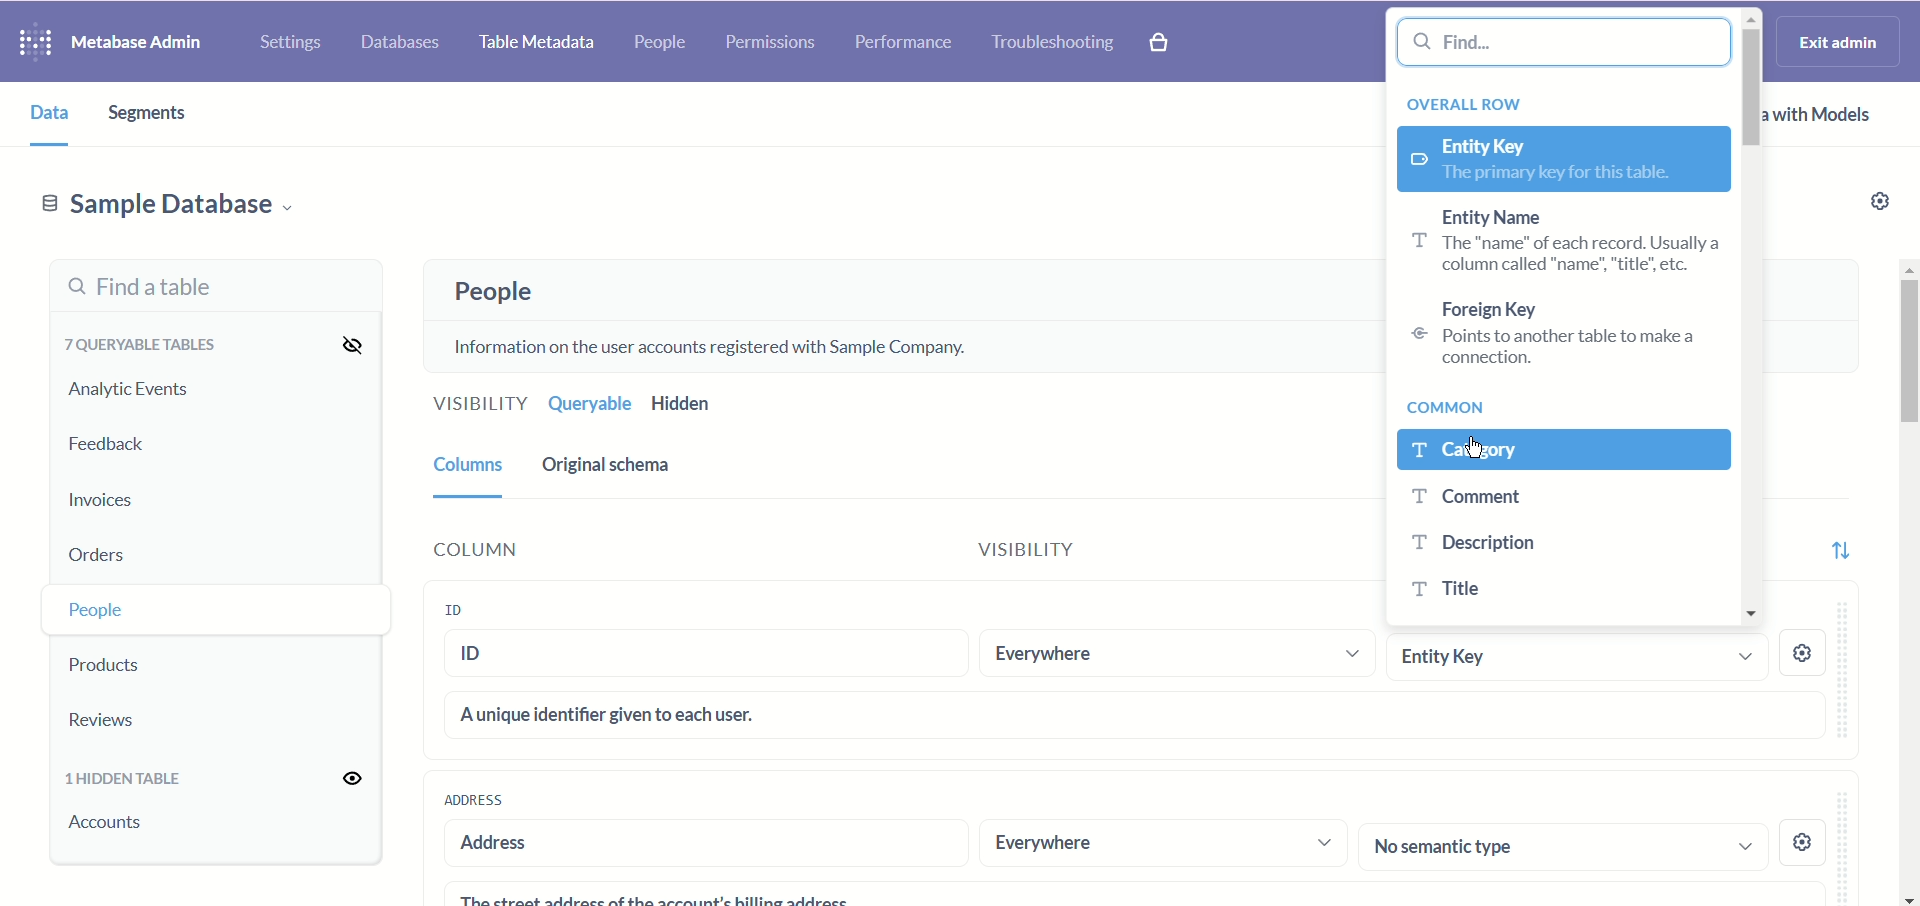  Describe the element at coordinates (709, 657) in the screenshot. I see `id` at that location.